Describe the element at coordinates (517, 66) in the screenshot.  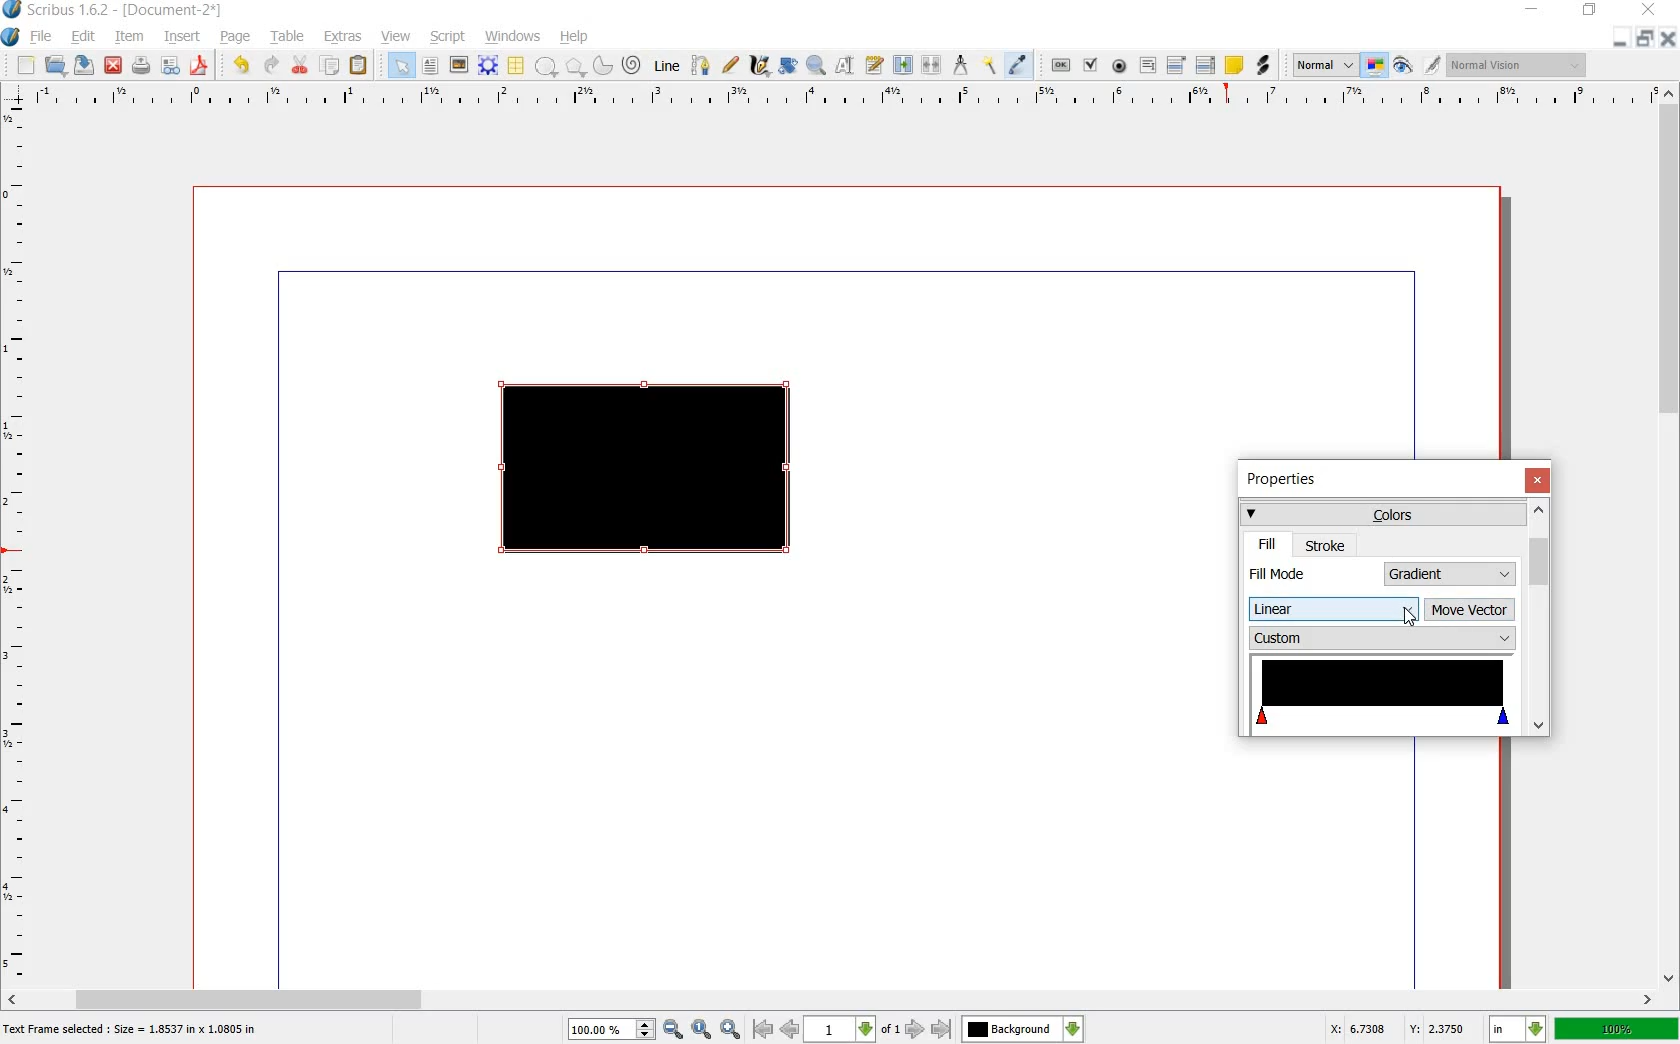
I see `table` at that location.